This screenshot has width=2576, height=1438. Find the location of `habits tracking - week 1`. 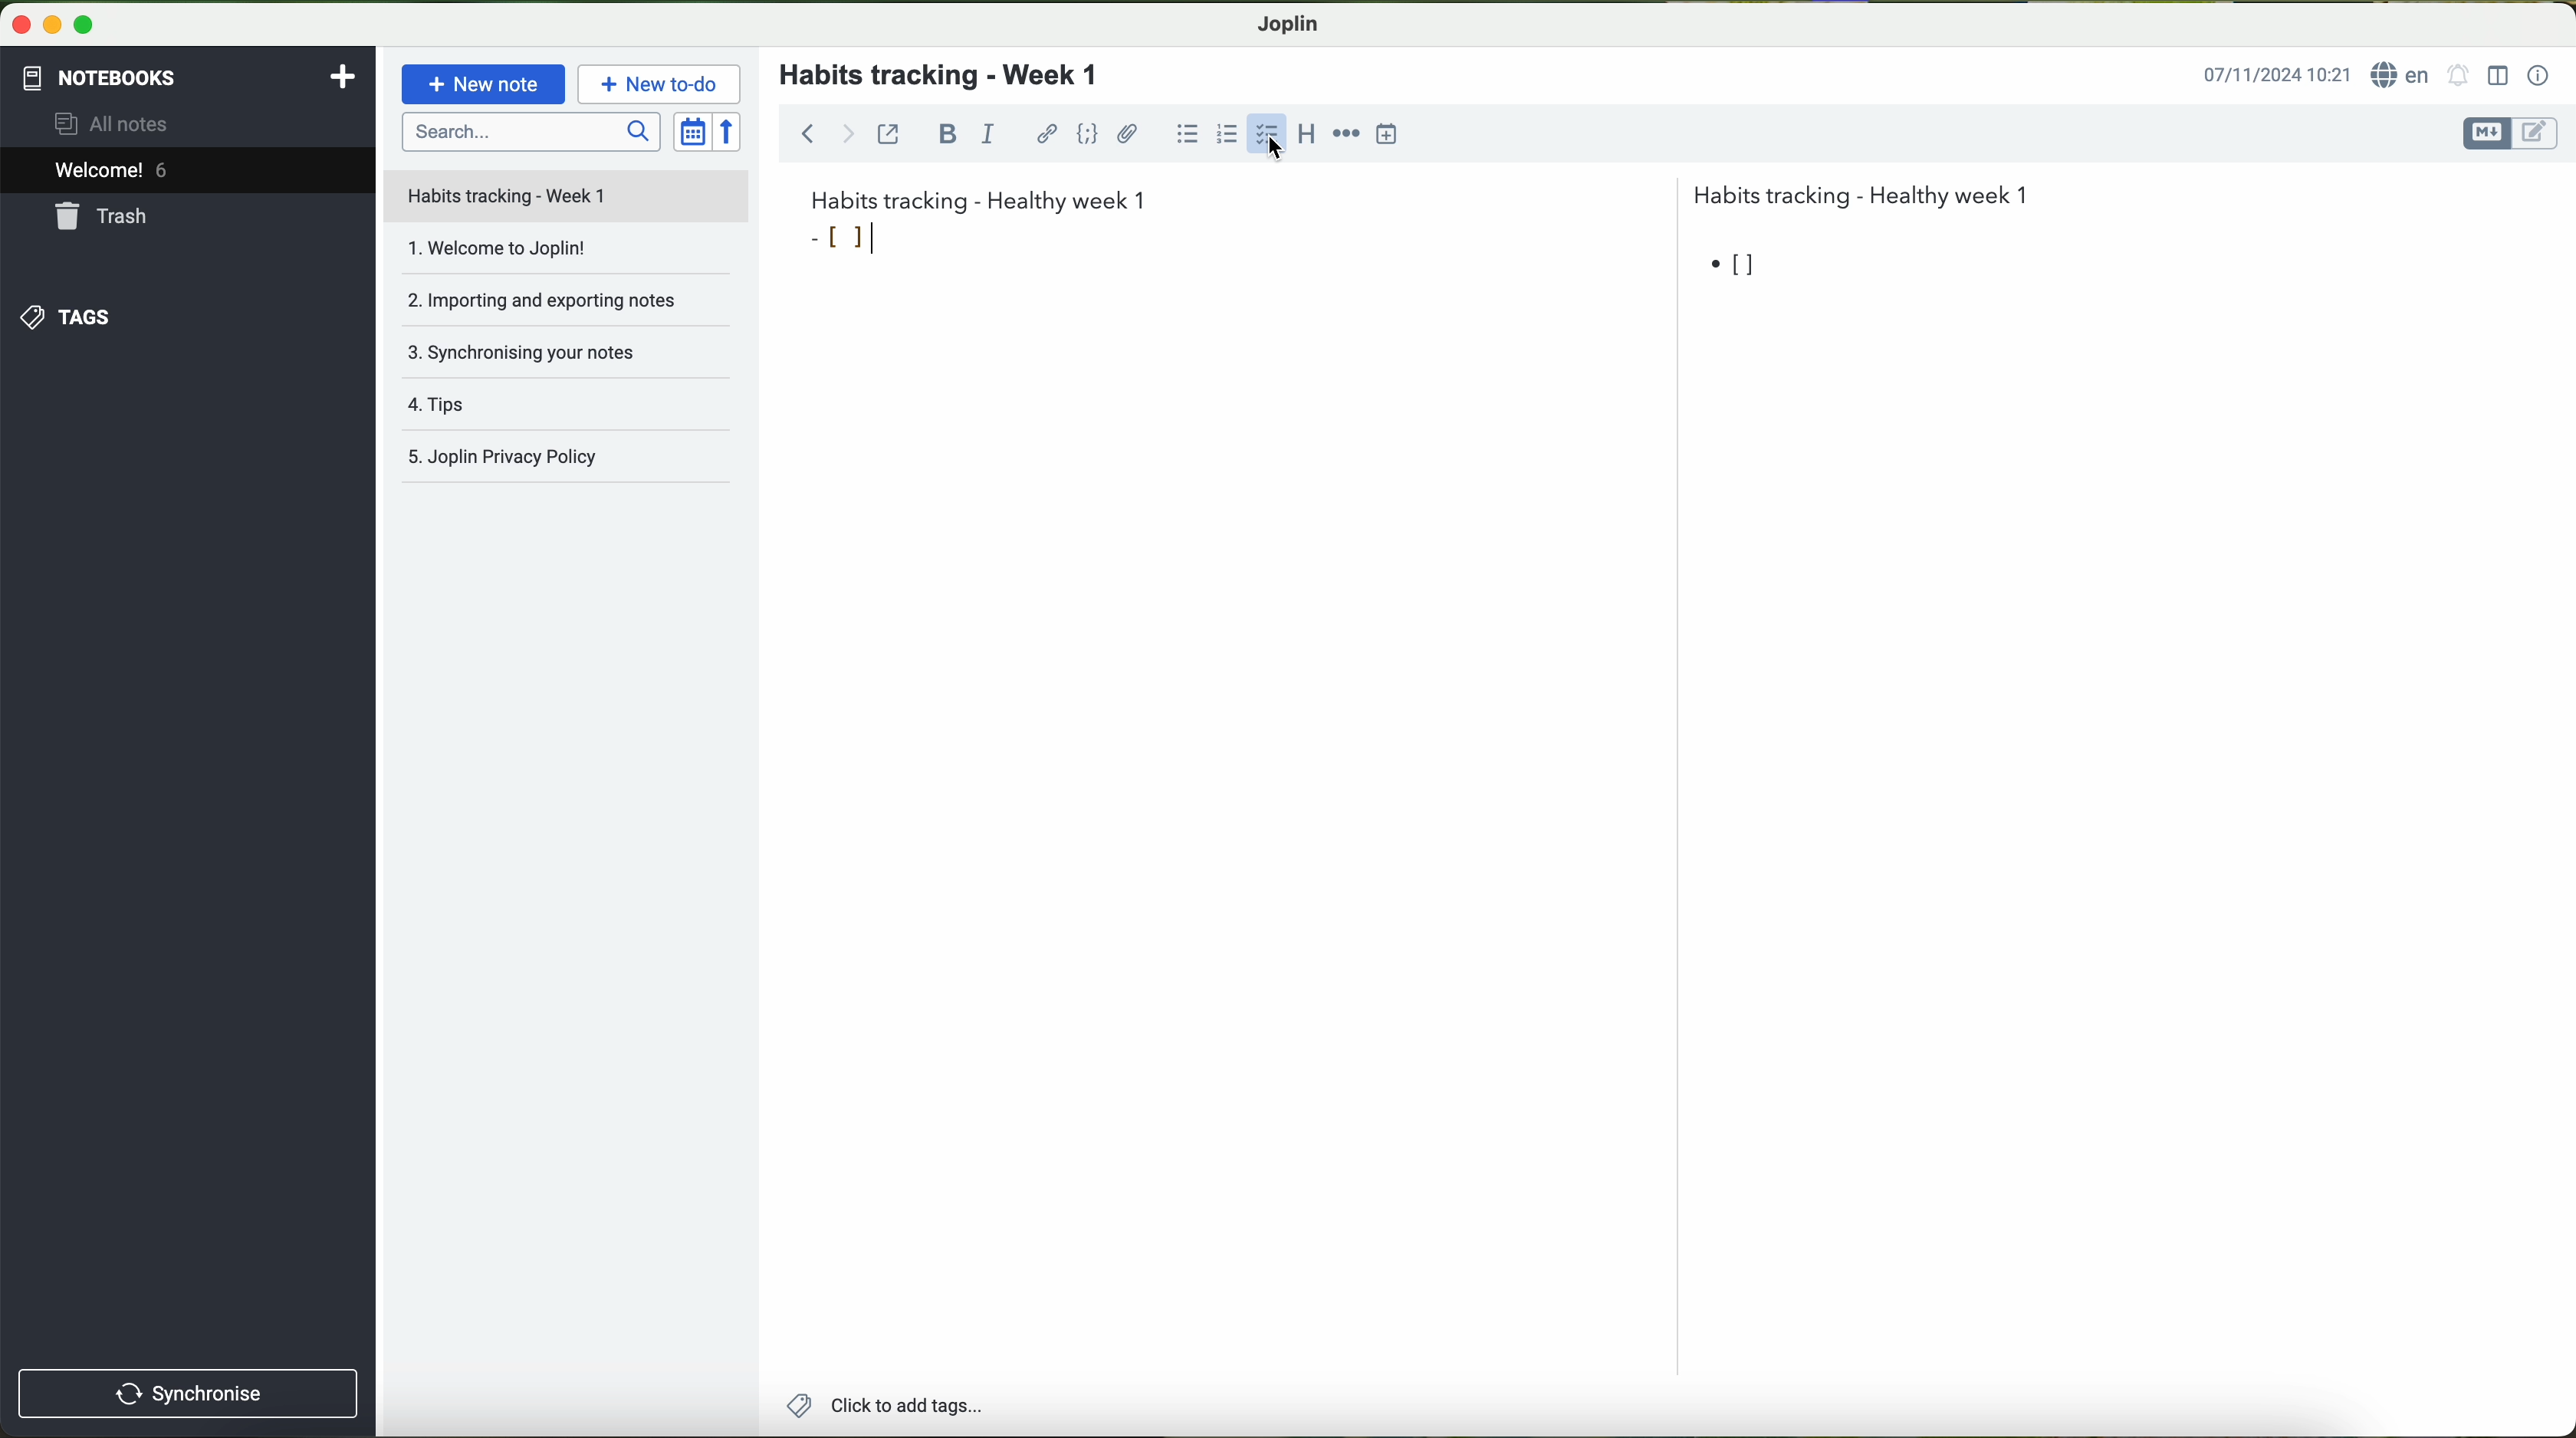

habits tracking - week 1 is located at coordinates (951, 76).